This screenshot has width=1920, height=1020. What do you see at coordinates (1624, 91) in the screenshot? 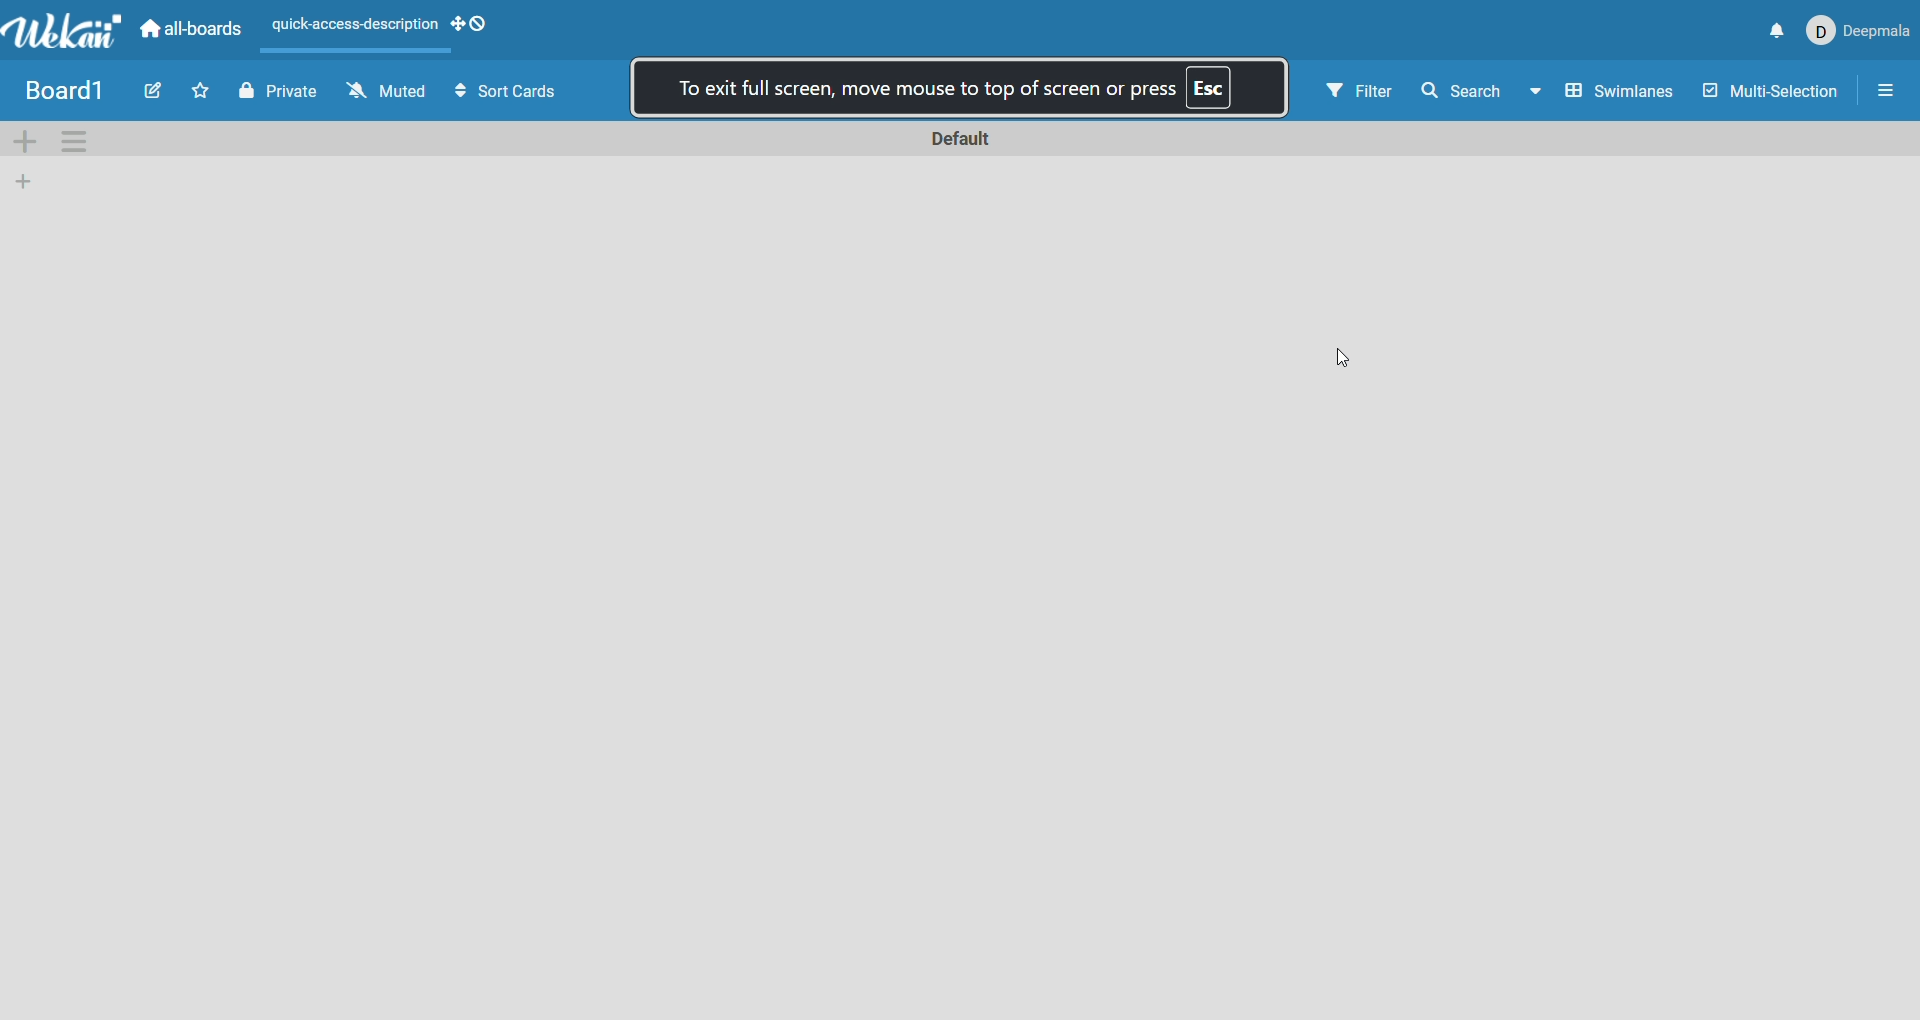
I see `swimlanes` at bounding box center [1624, 91].